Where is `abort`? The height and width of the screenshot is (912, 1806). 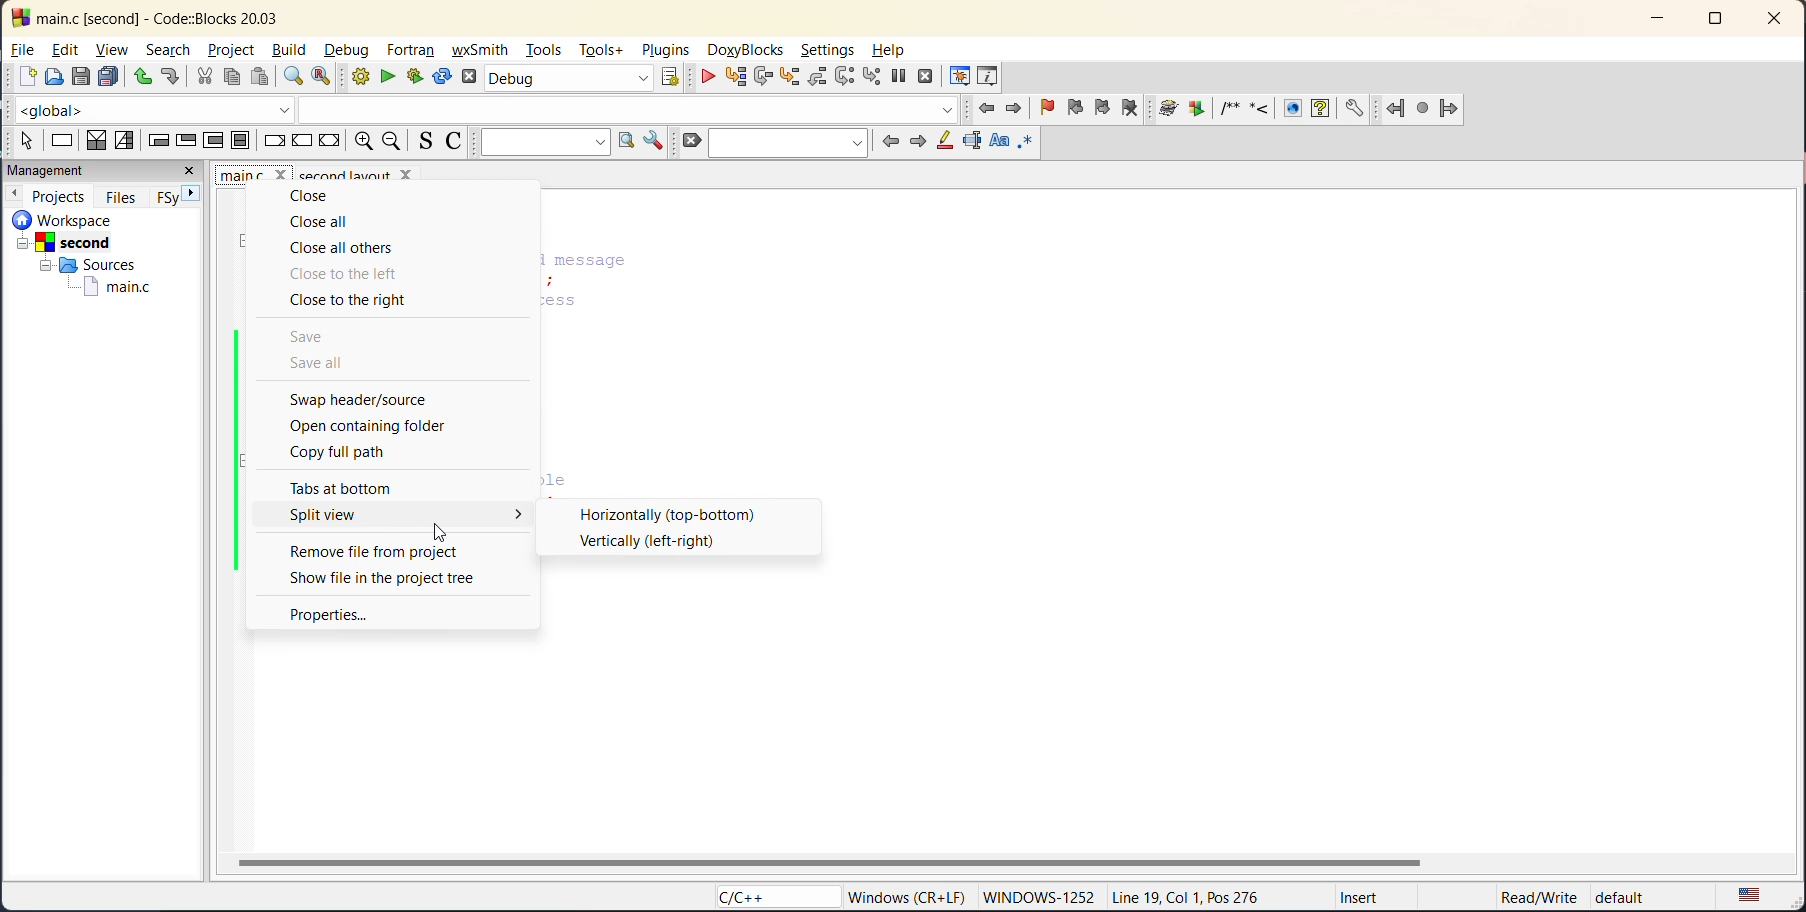 abort is located at coordinates (466, 78).